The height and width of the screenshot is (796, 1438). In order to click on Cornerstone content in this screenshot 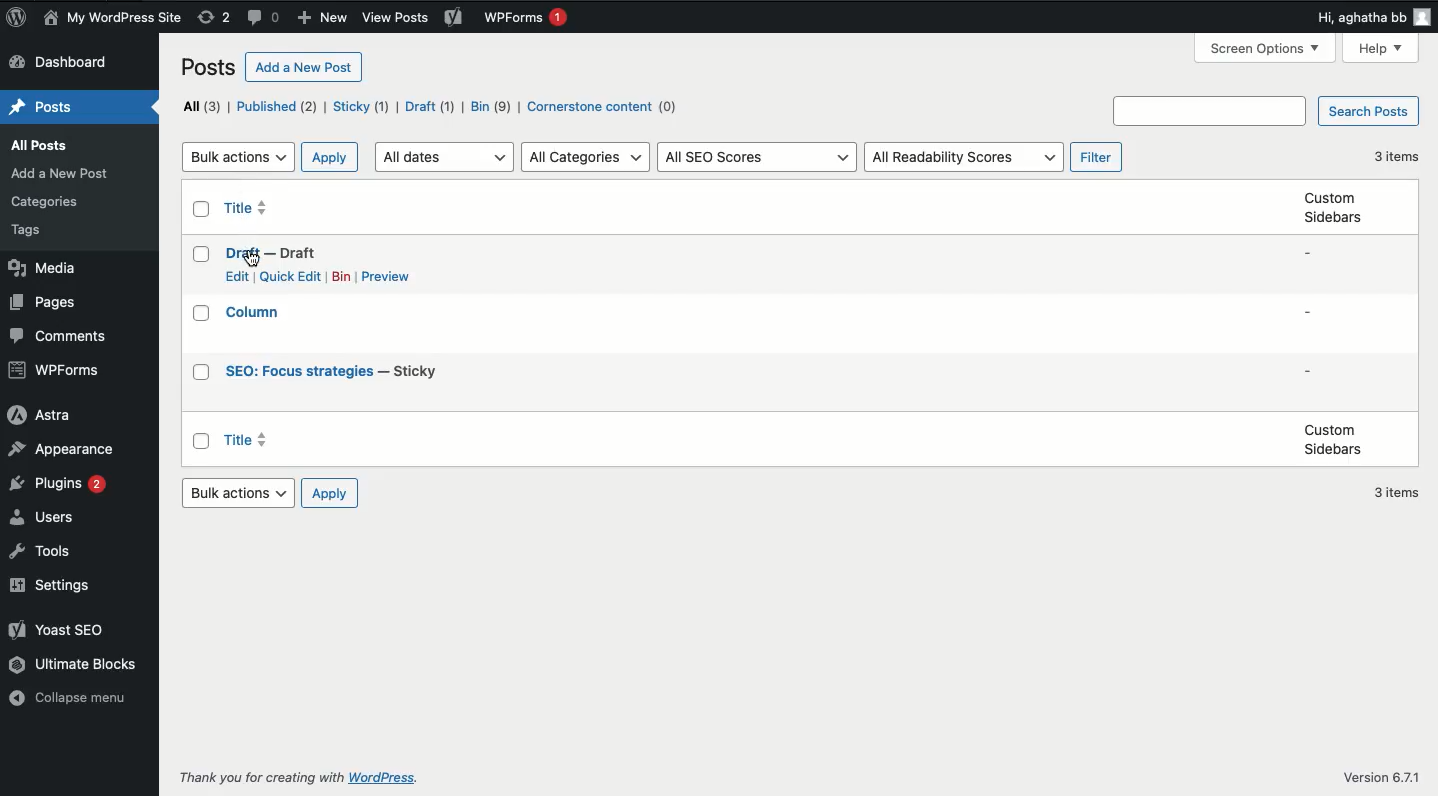, I will do `click(599, 108)`.